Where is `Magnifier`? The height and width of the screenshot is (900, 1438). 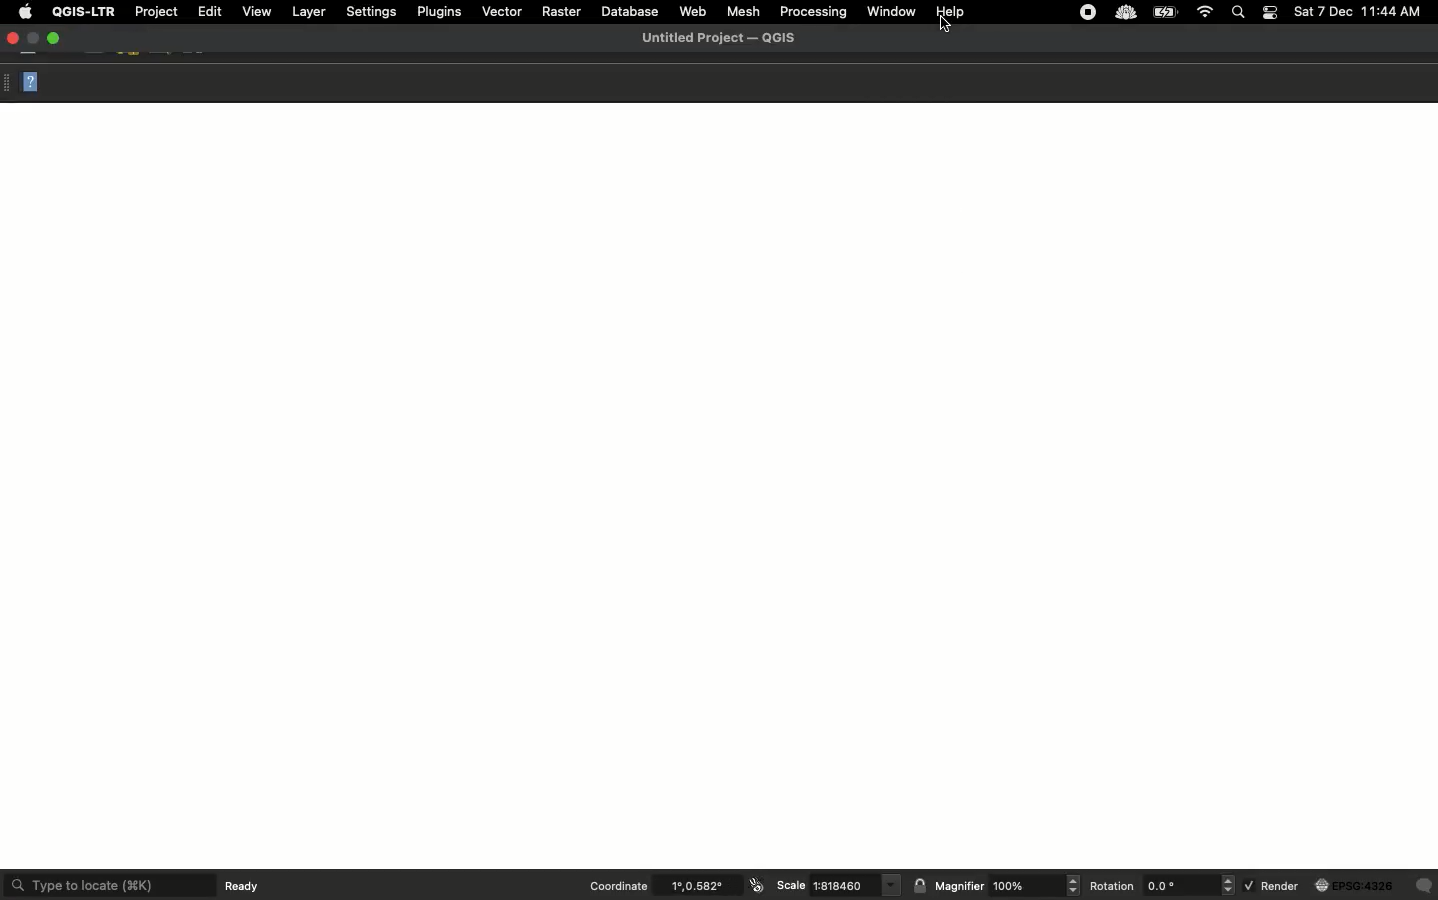
Magnifier is located at coordinates (997, 887).